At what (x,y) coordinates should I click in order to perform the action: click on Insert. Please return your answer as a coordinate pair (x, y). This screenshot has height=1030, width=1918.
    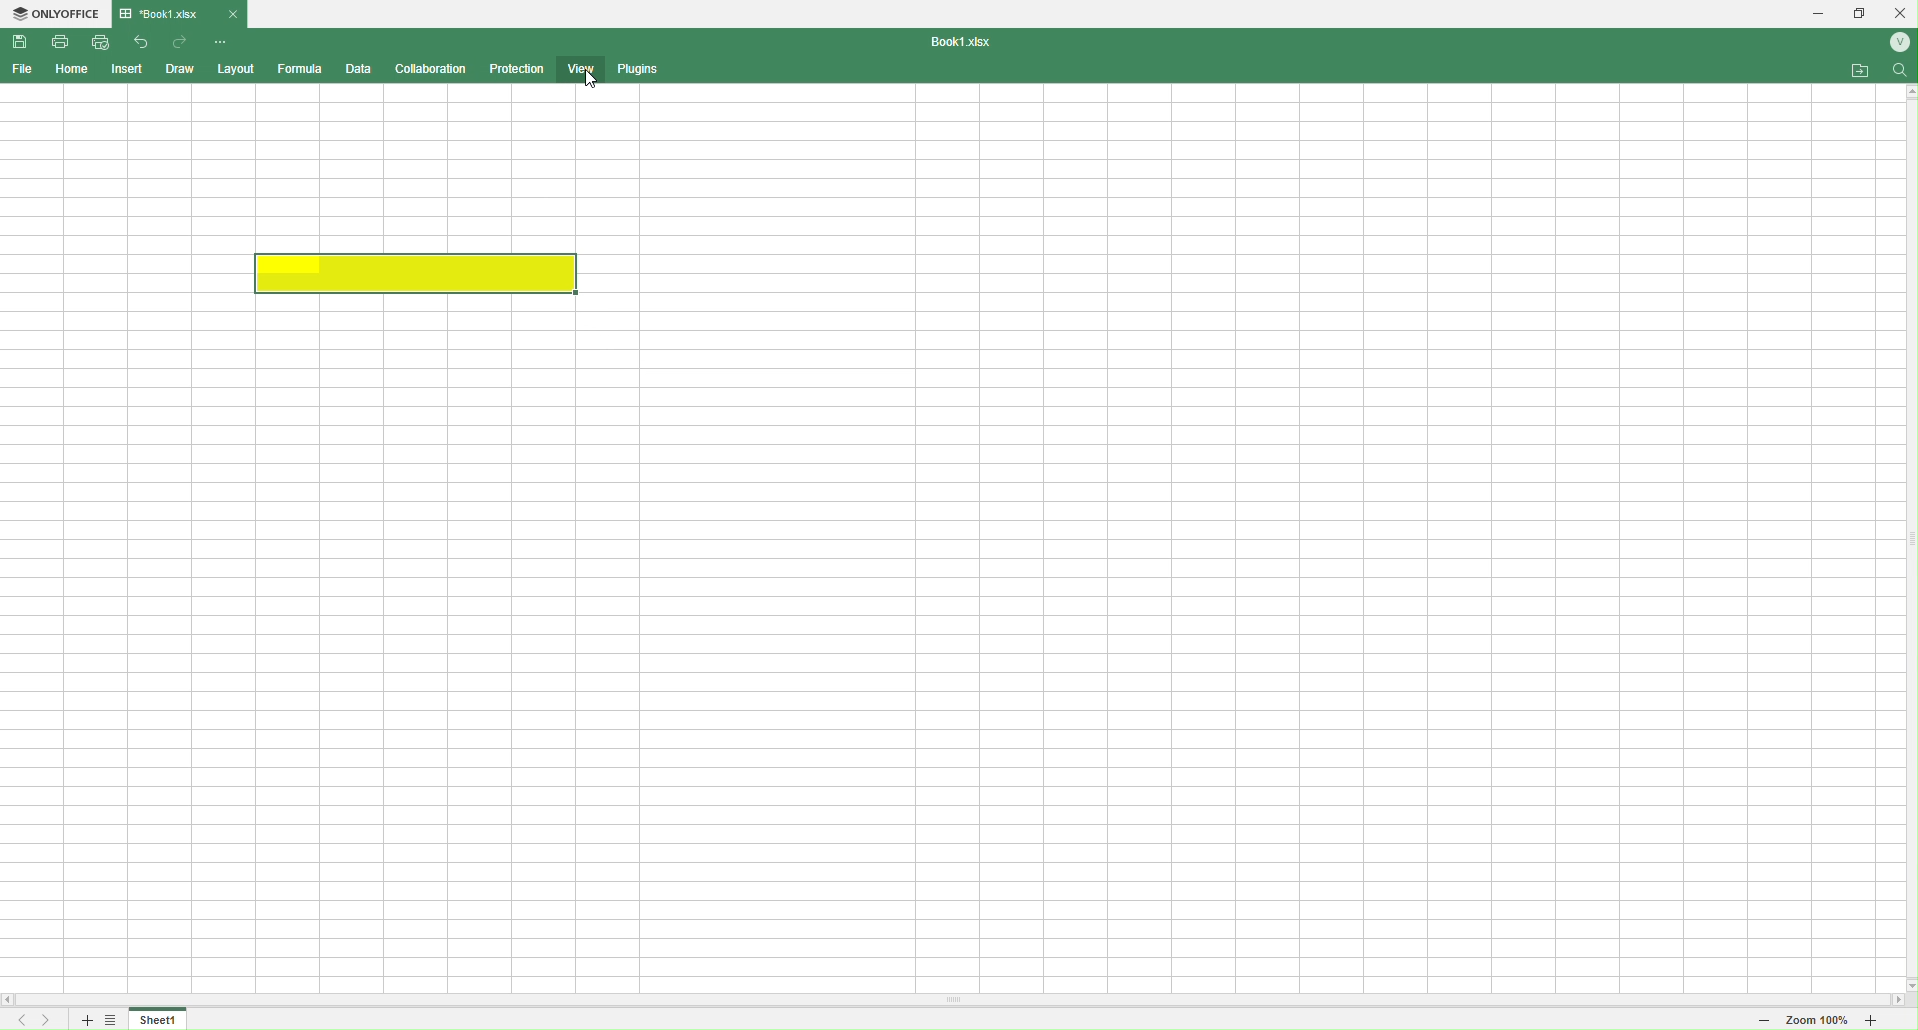
    Looking at the image, I should click on (126, 68).